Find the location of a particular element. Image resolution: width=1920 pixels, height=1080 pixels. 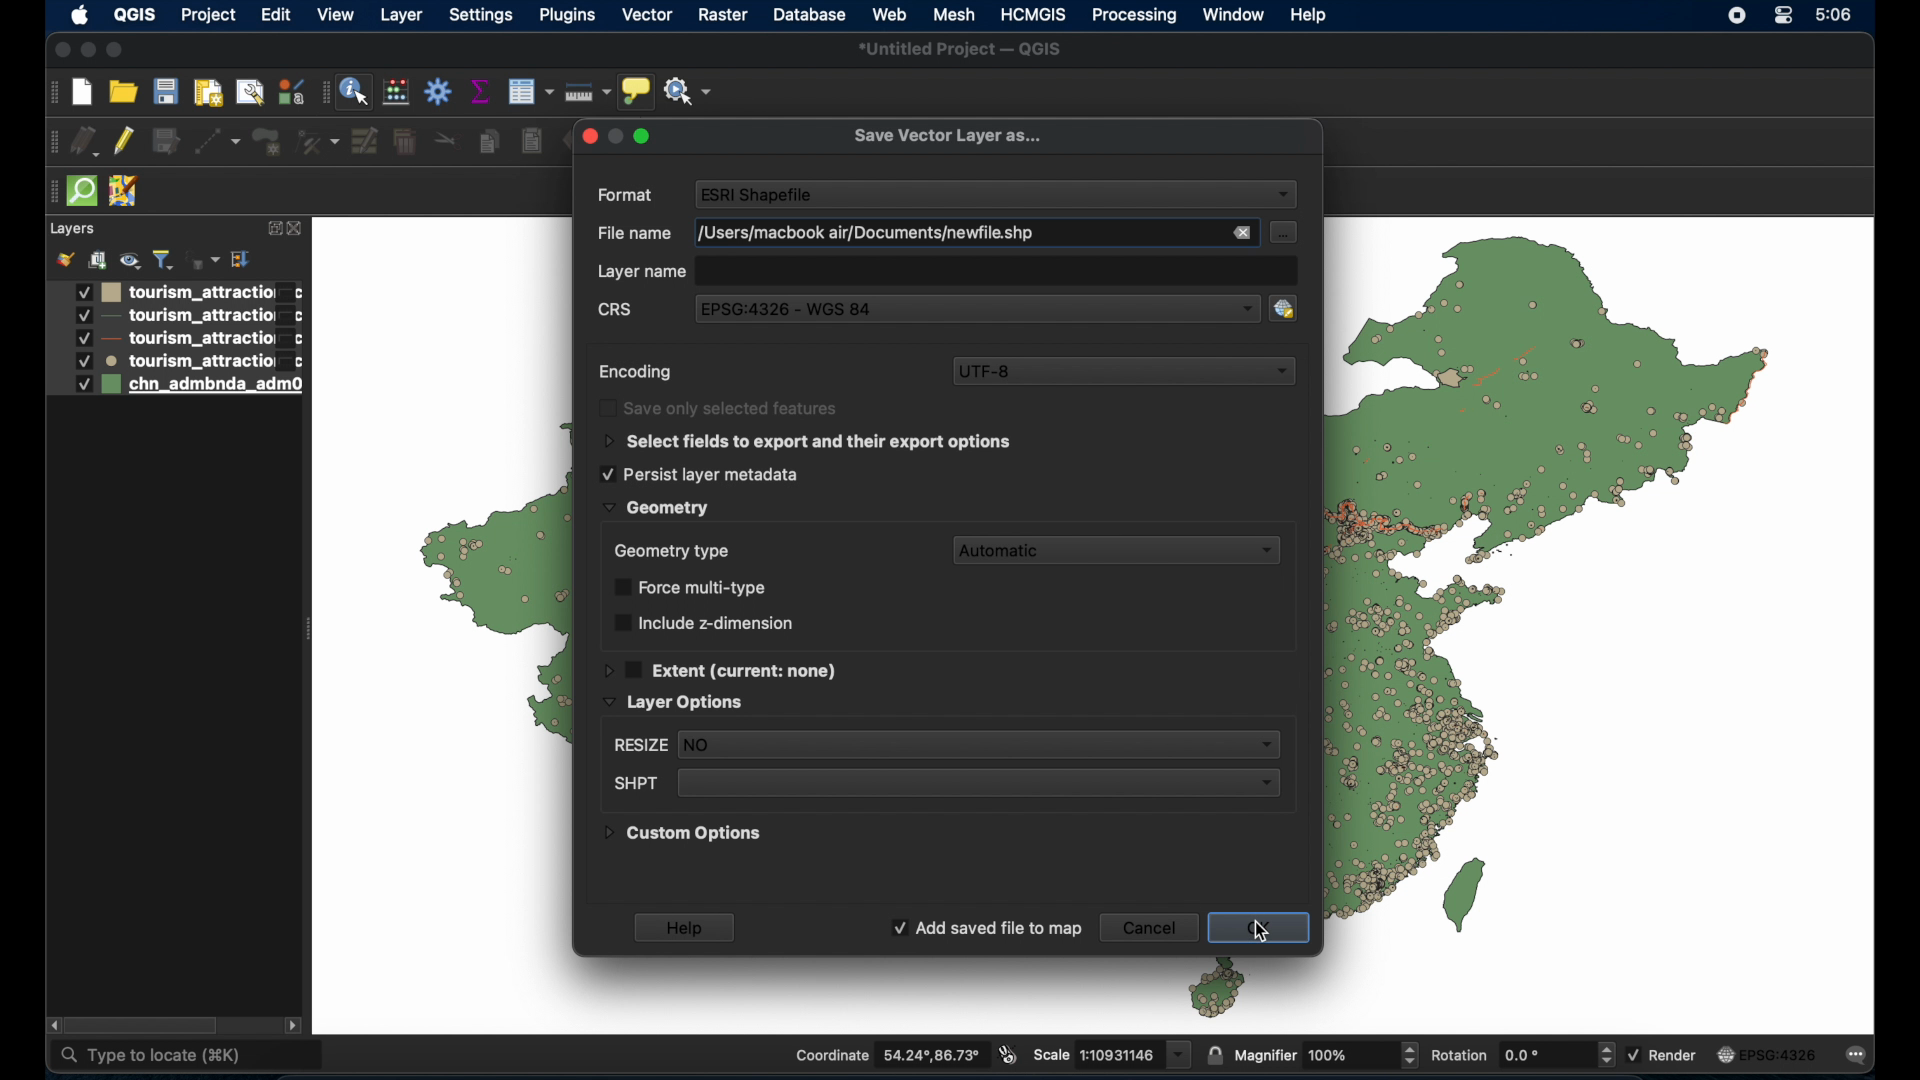

lock scale is located at coordinates (1214, 1052).